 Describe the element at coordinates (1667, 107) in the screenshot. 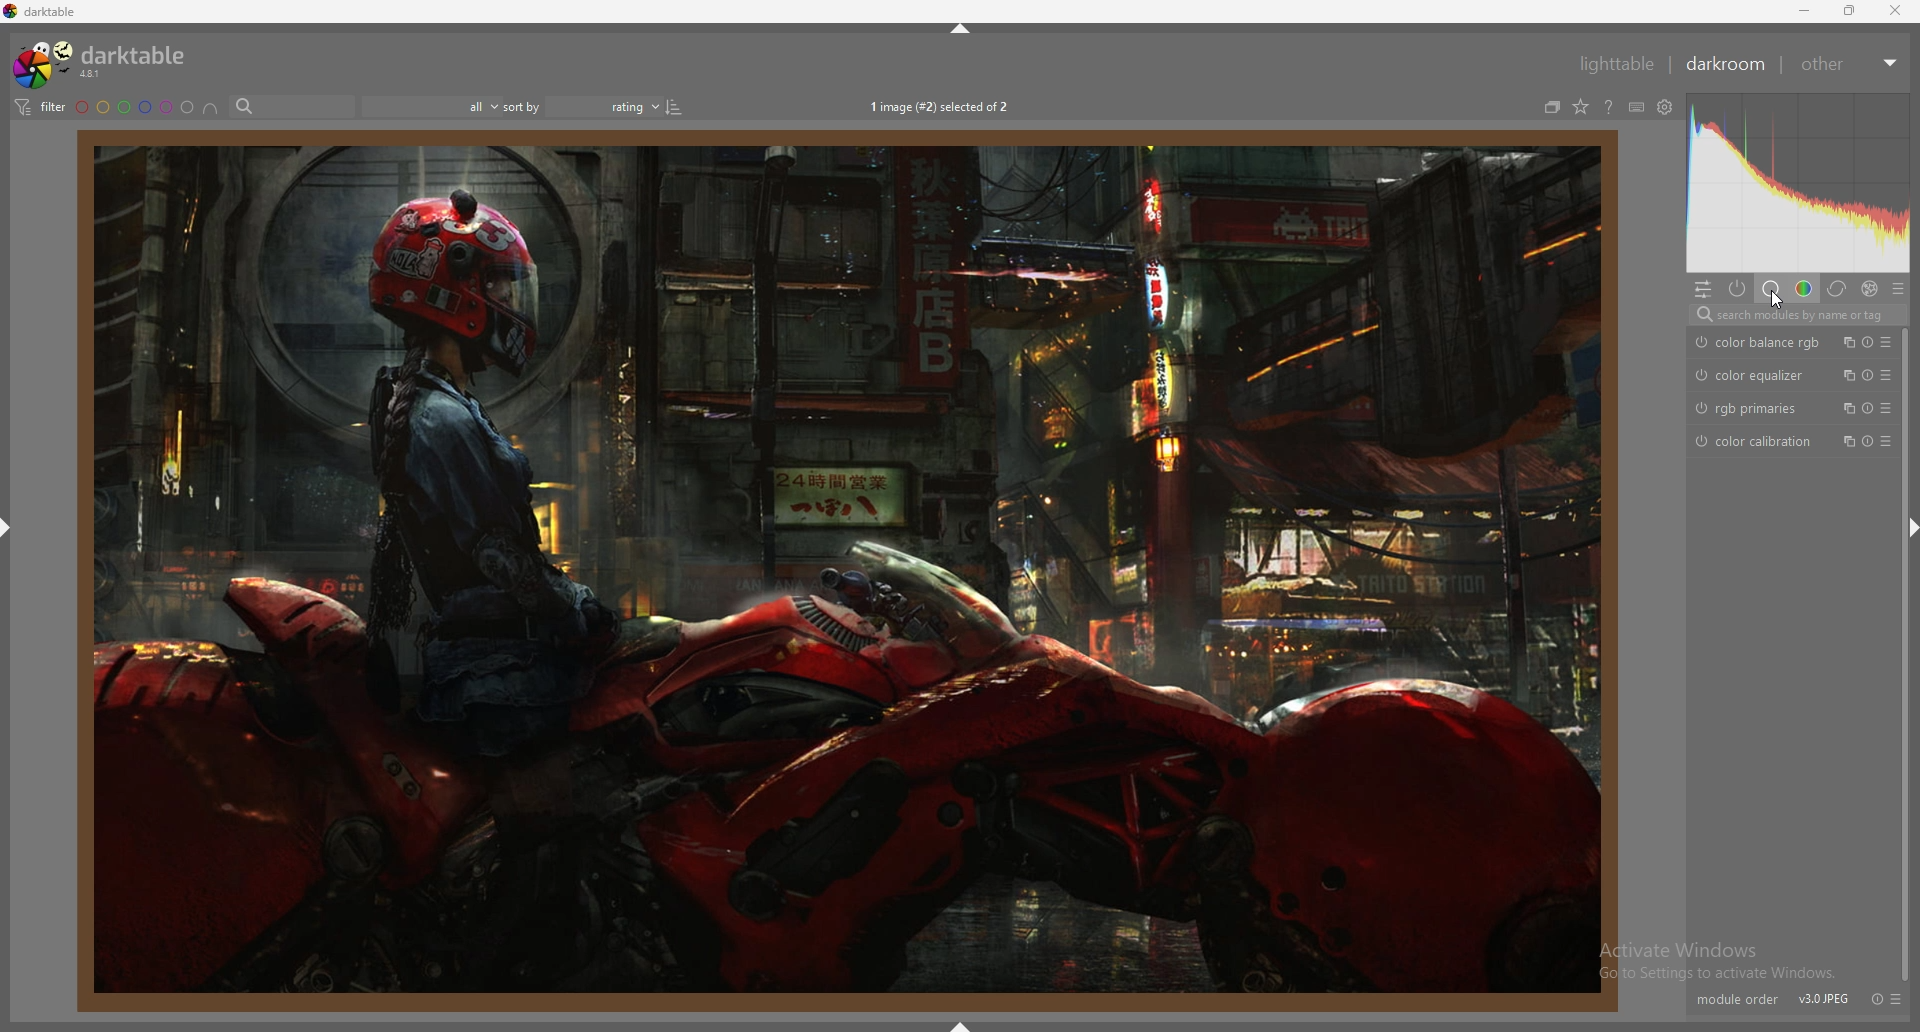

I see `see global preferences` at that location.